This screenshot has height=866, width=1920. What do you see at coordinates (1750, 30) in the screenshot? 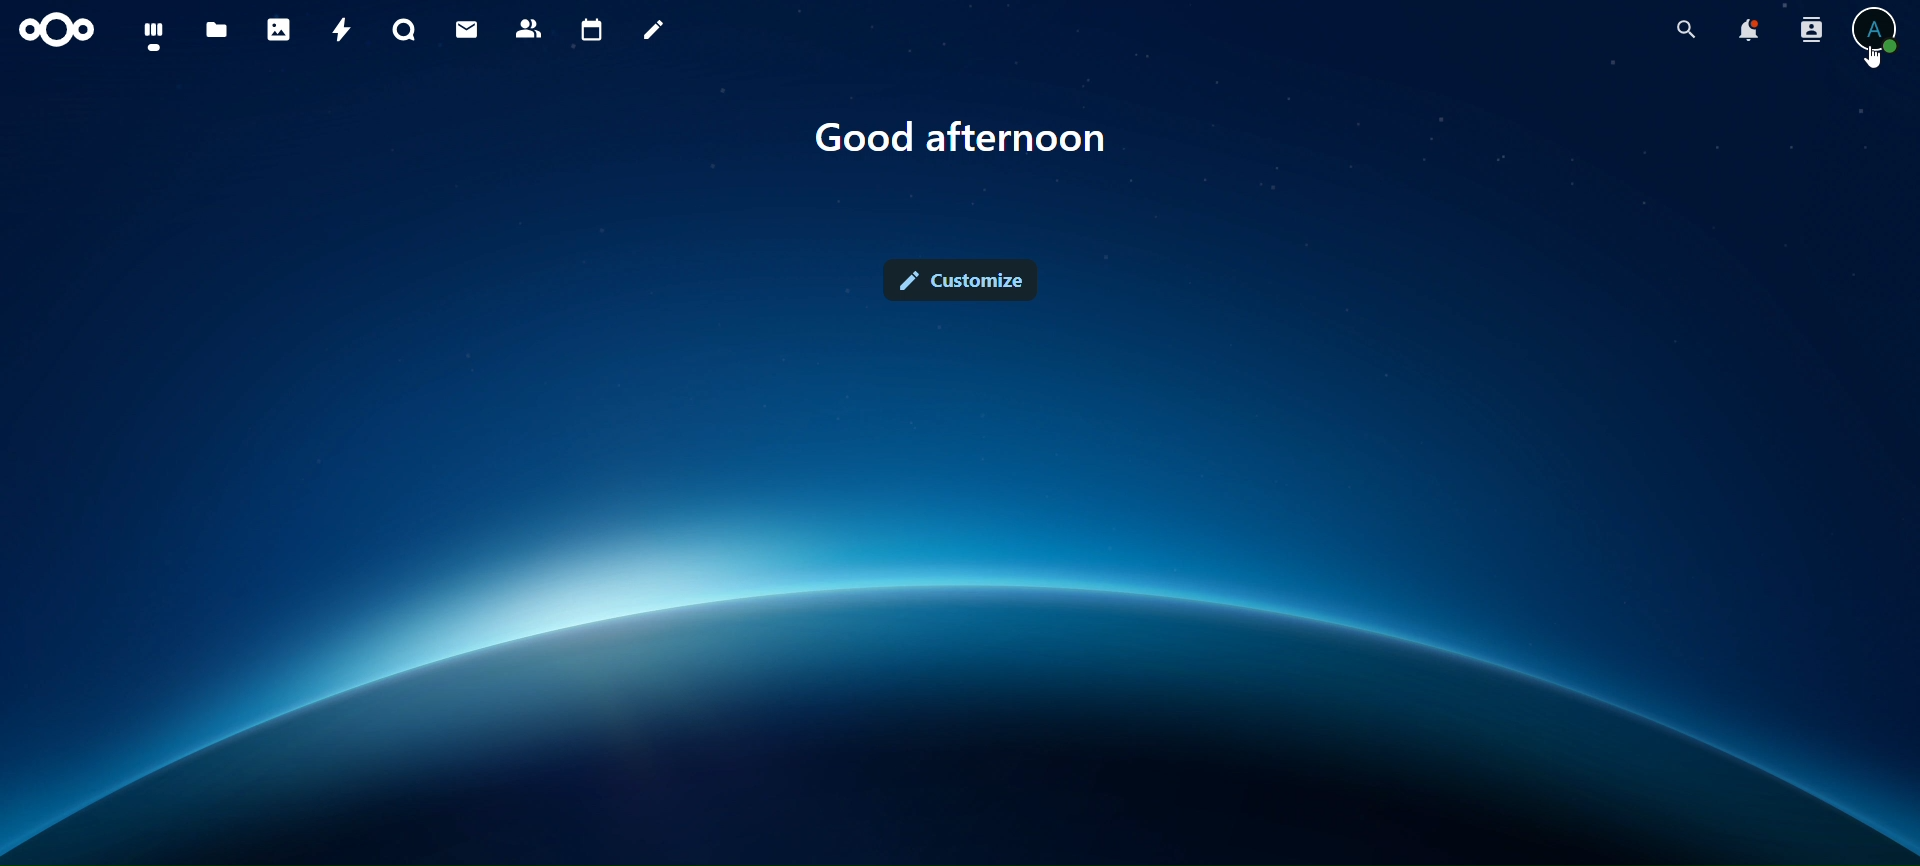
I see `notifications` at bounding box center [1750, 30].